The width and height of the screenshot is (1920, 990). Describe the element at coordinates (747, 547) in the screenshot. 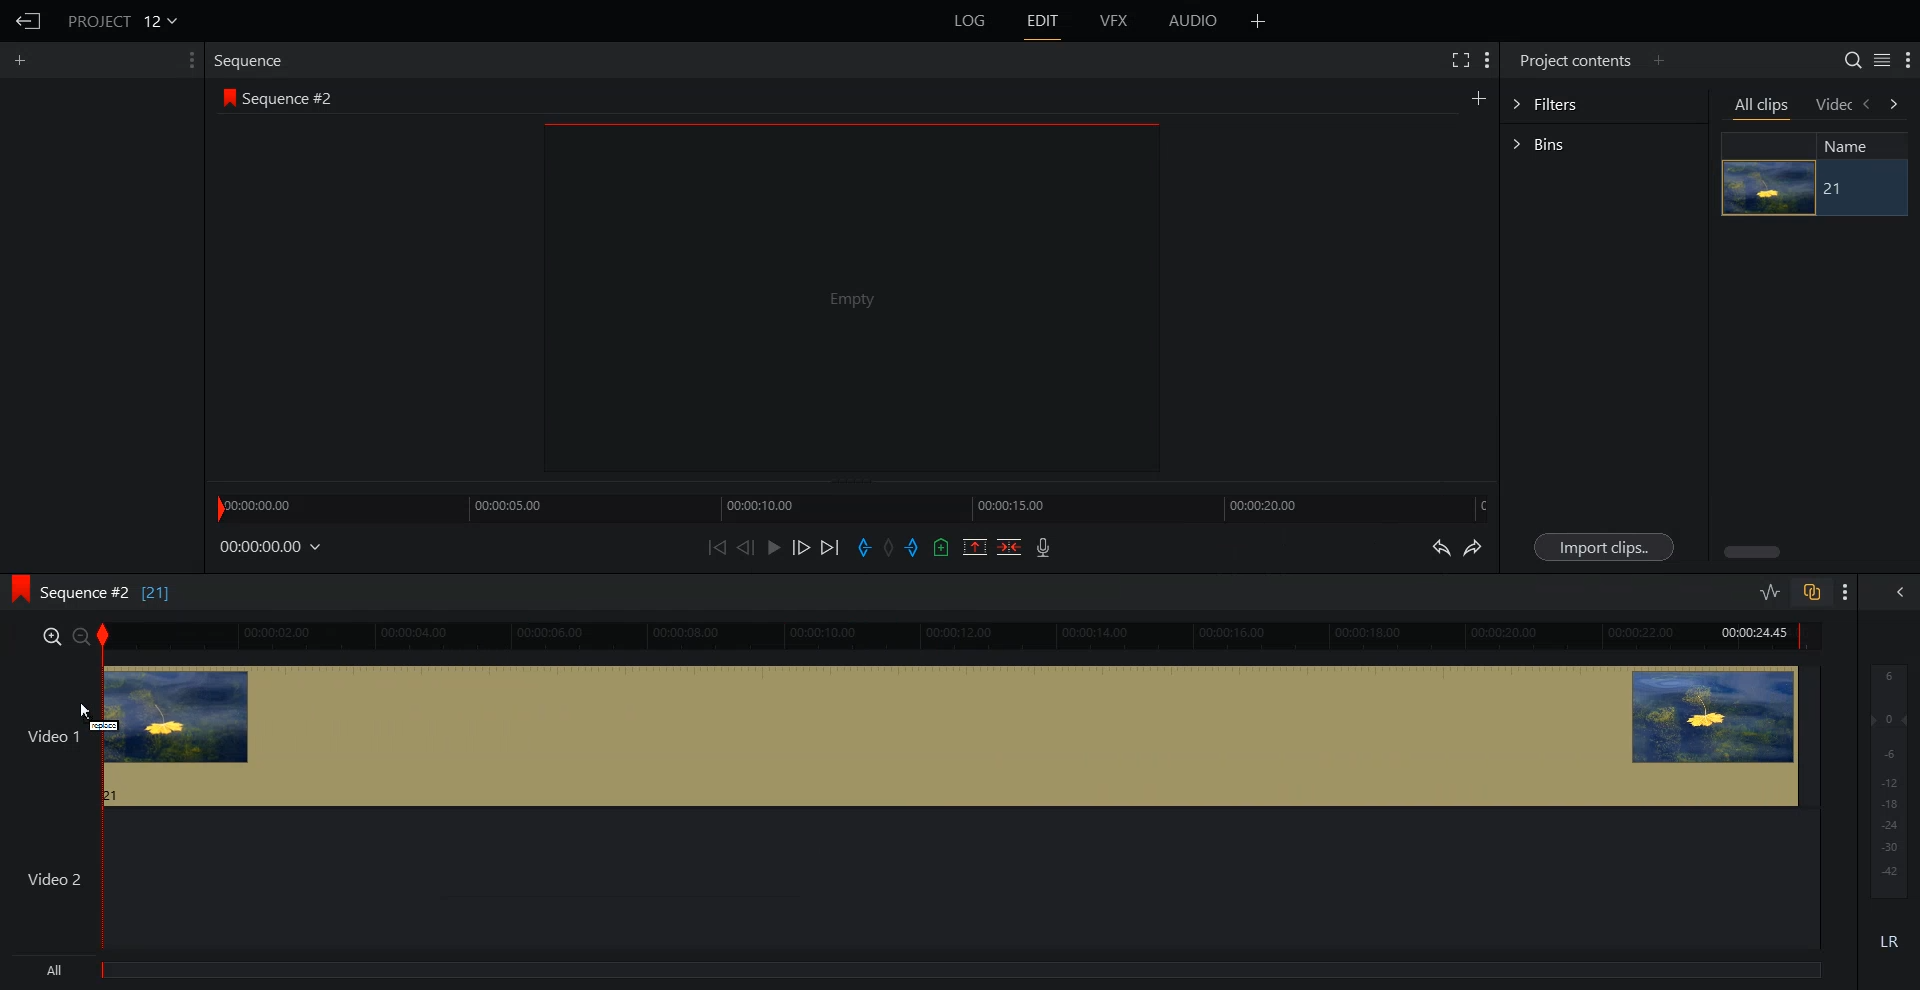

I see `Nudge One Frame Back` at that location.